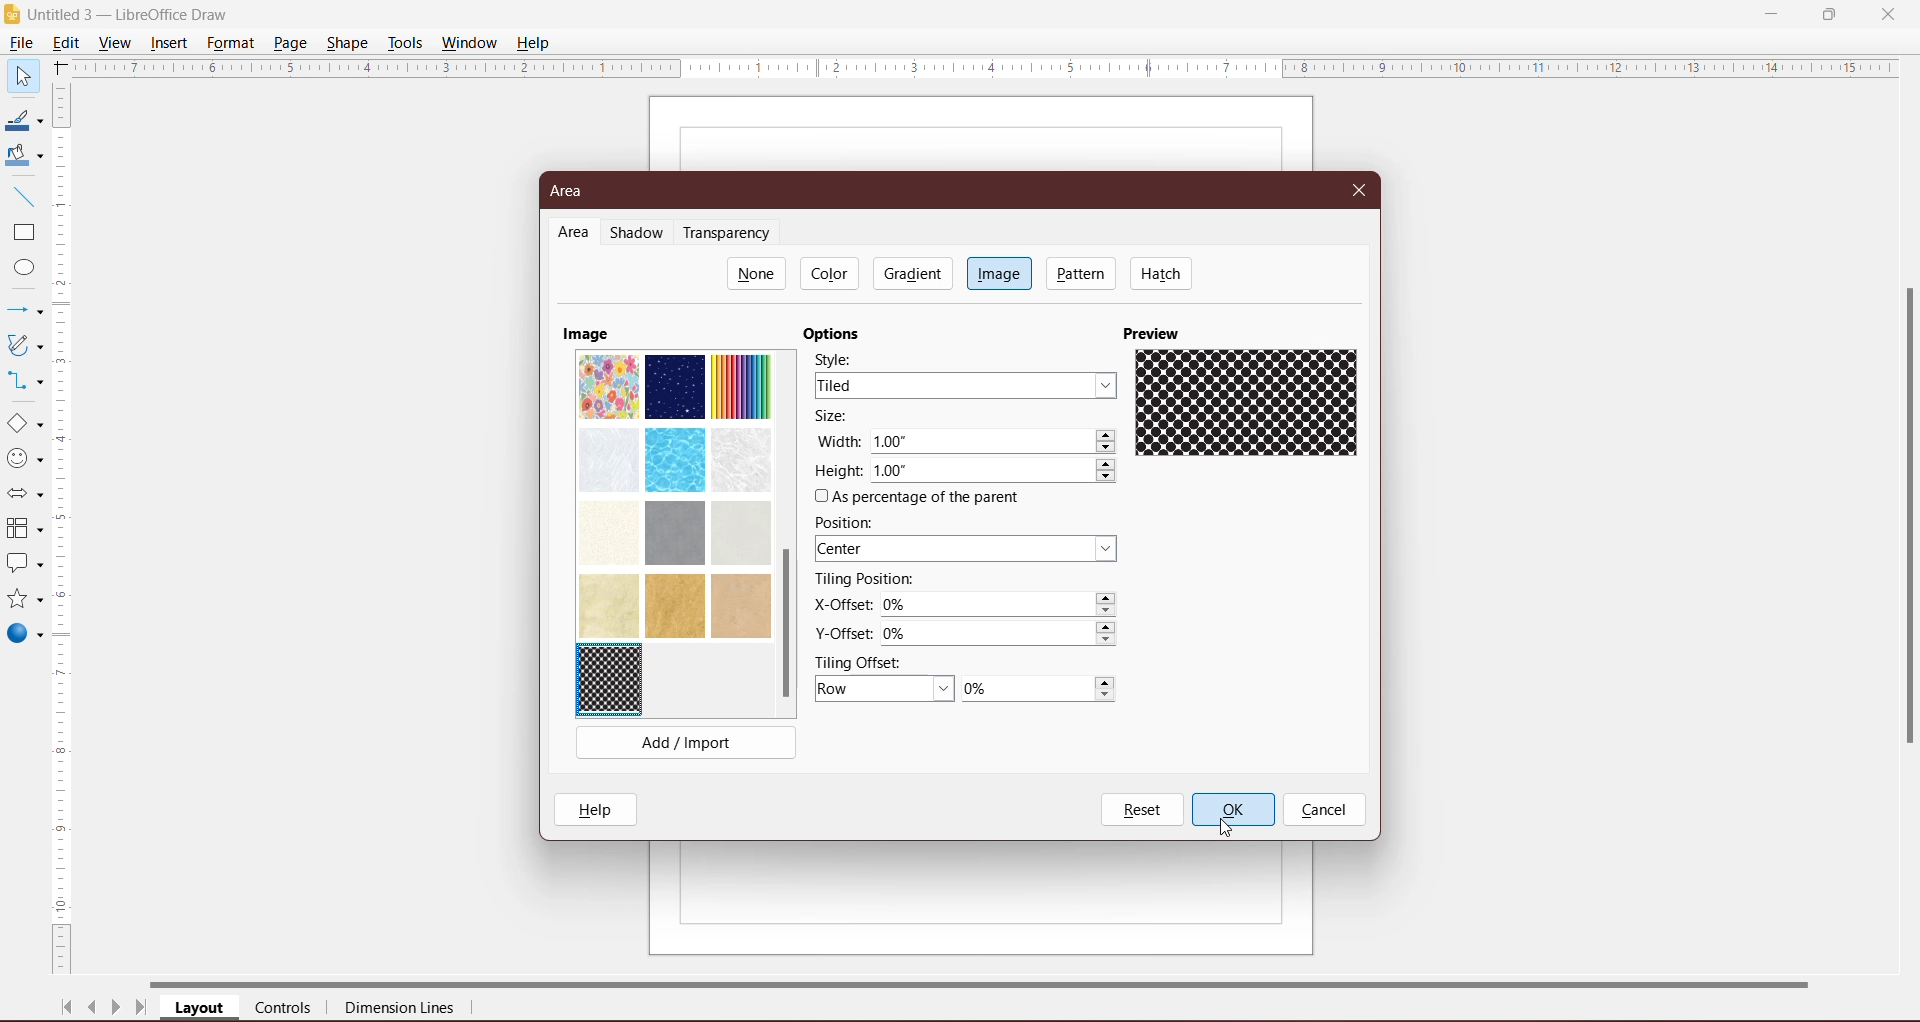 Image resolution: width=1920 pixels, height=1022 pixels. Describe the element at coordinates (24, 459) in the screenshot. I see `Symbol Shapes` at that location.